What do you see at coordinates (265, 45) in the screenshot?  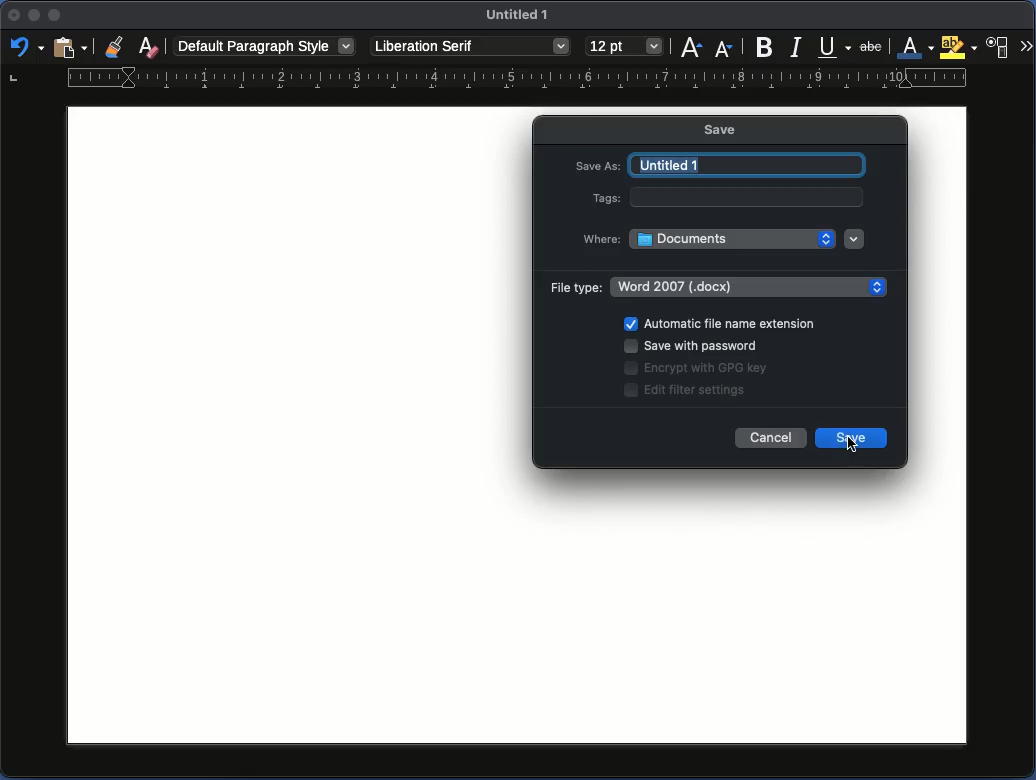 I see `Paragraph style` at bounding box center [265, 45].